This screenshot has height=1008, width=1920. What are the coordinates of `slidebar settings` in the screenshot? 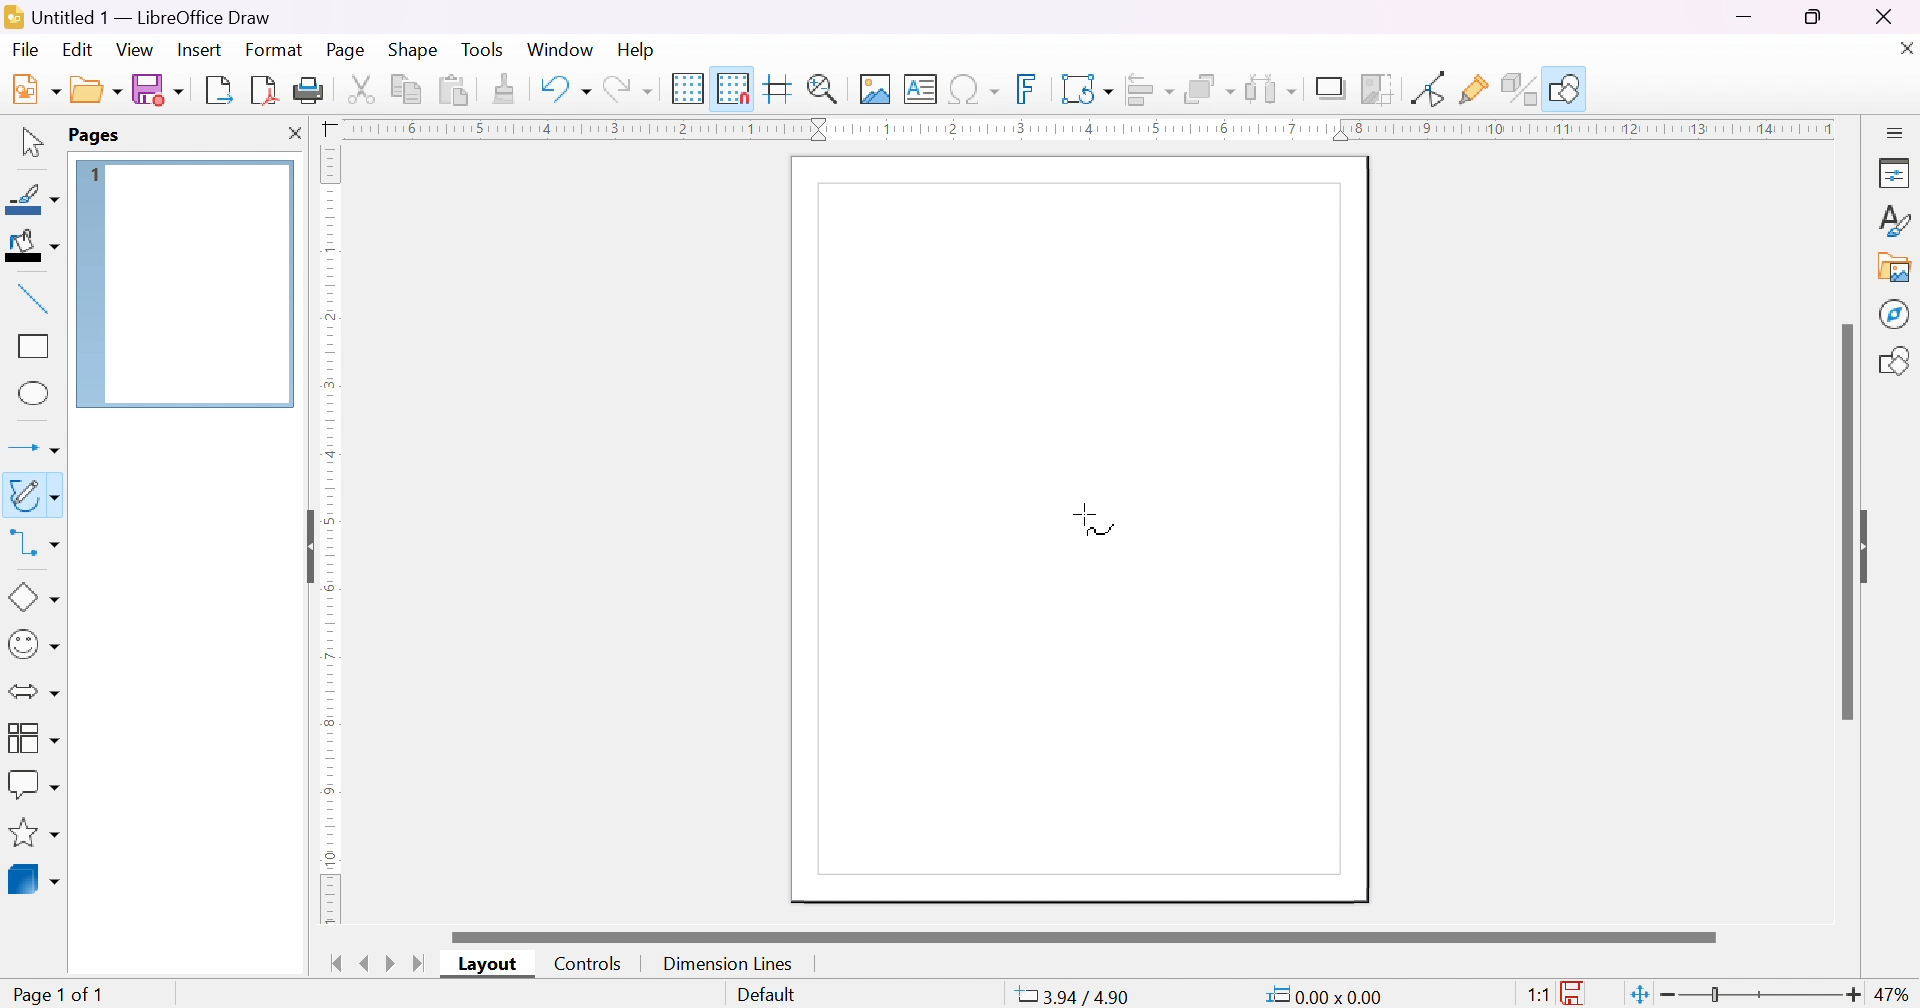 It's located at (1896, 130).